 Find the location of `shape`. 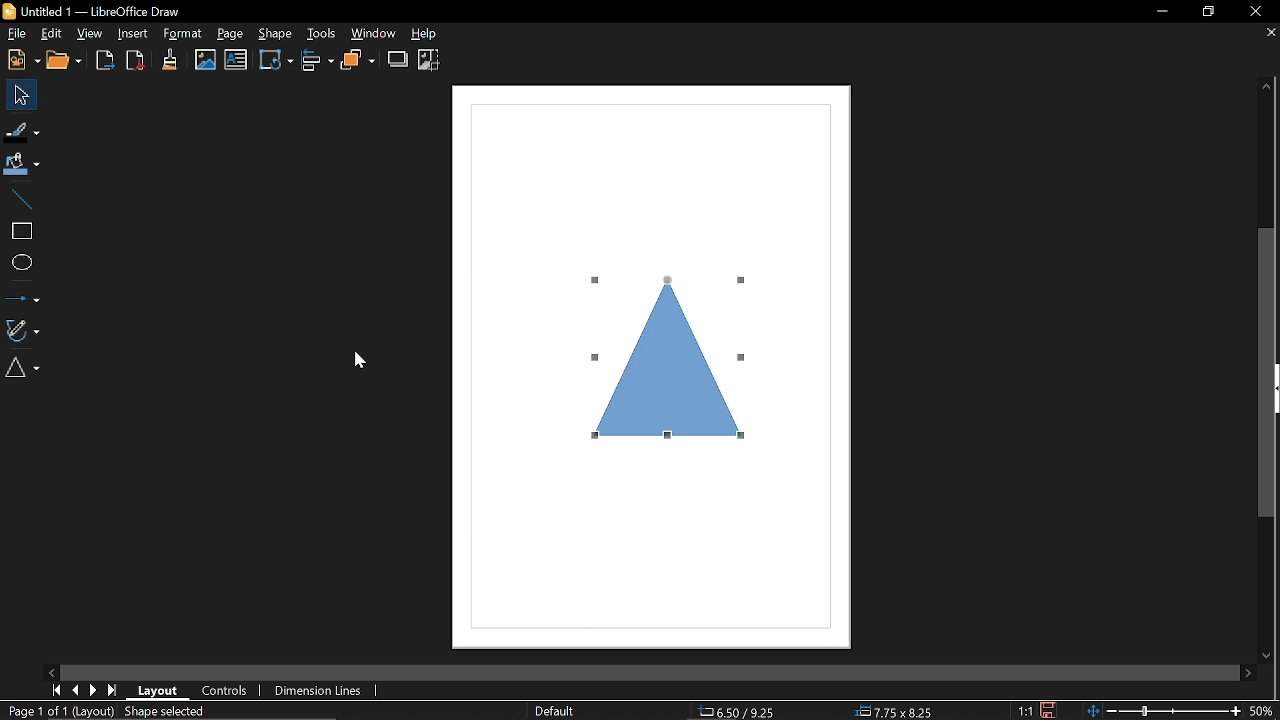

shape is located at coordinates (274, 33).